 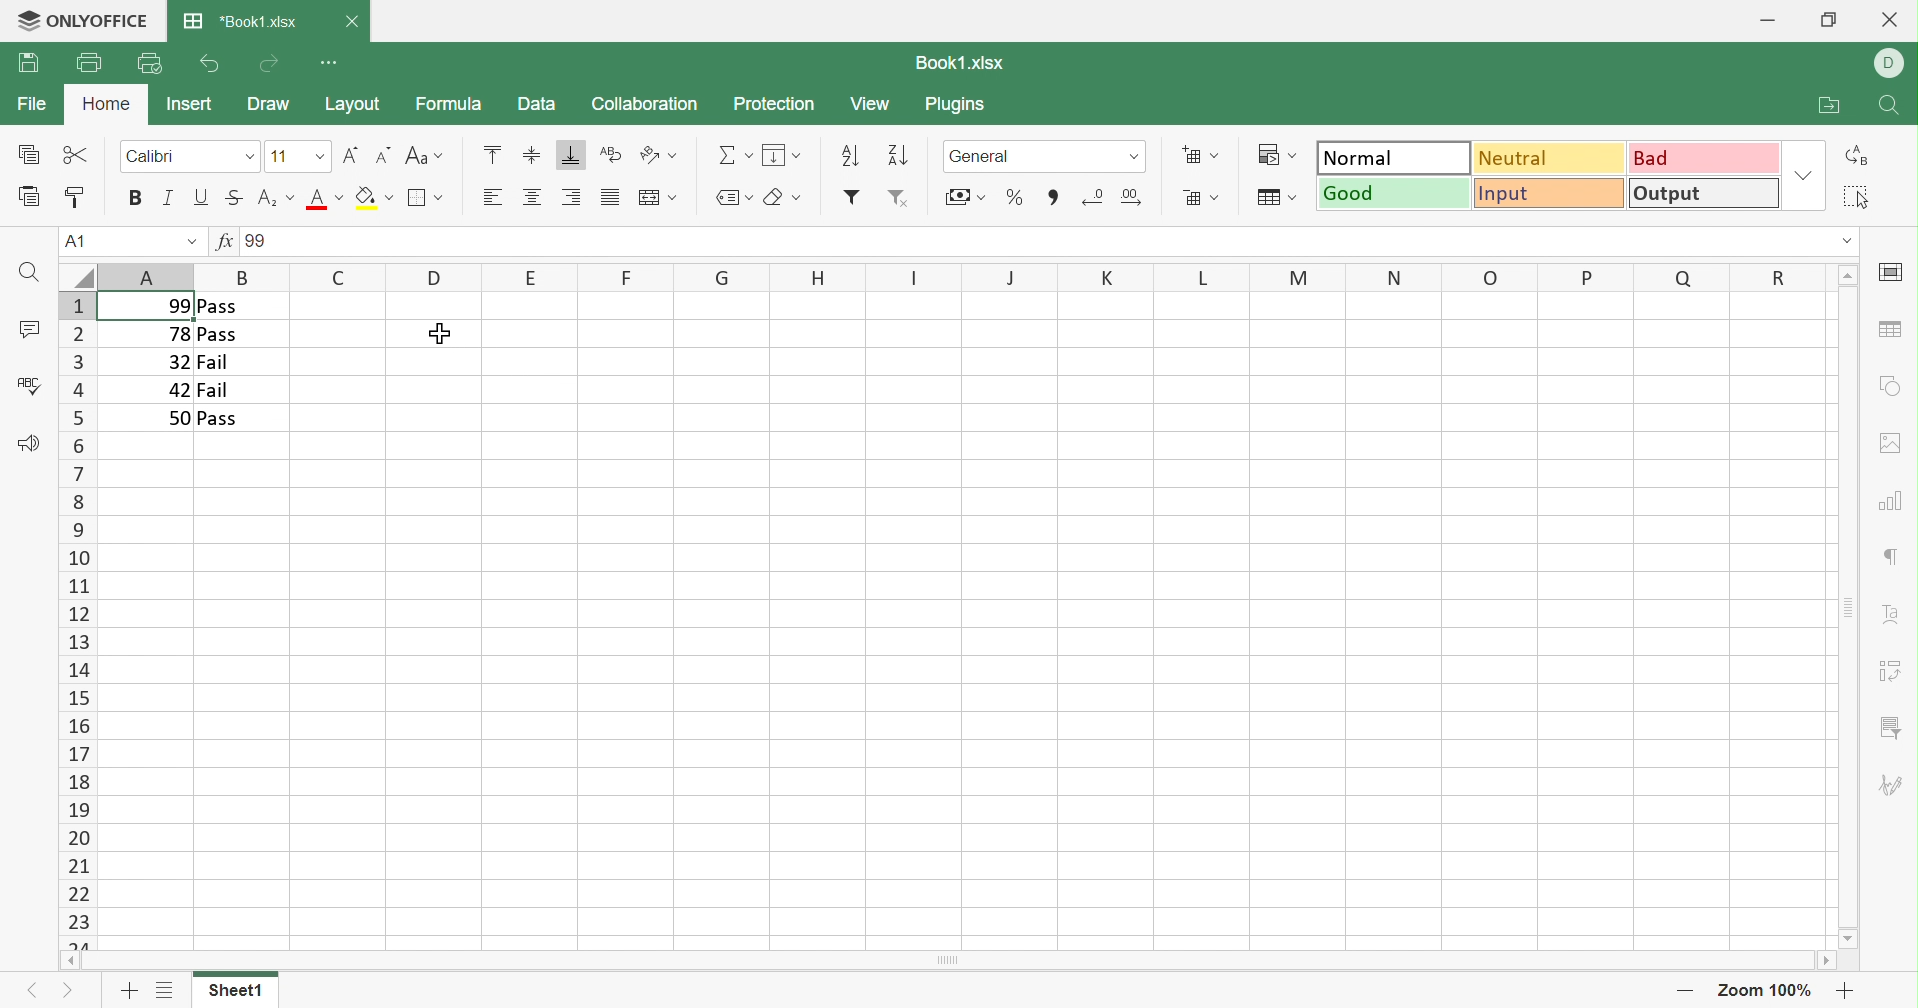 I want to click on Font size, so click(x=297, y=156).